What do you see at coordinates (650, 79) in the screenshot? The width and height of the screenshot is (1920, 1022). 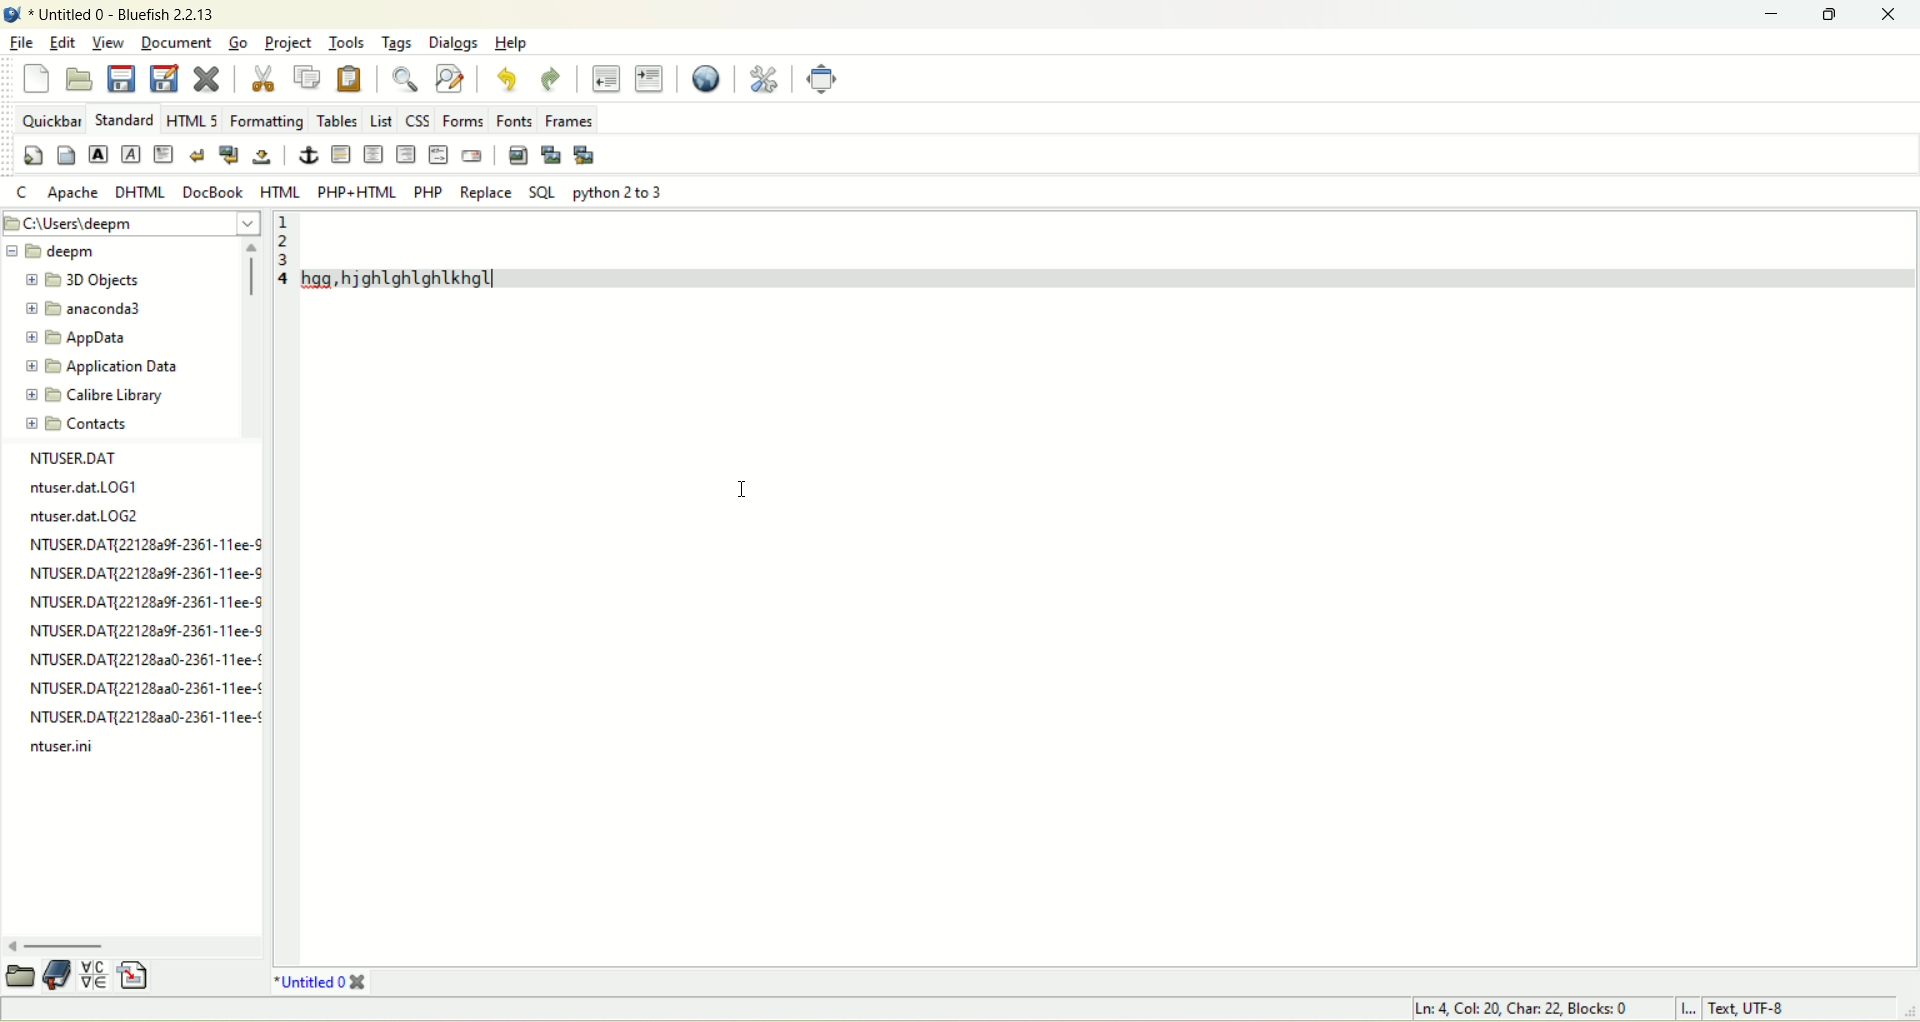 I see `indent` at bounding box center [650, 79].